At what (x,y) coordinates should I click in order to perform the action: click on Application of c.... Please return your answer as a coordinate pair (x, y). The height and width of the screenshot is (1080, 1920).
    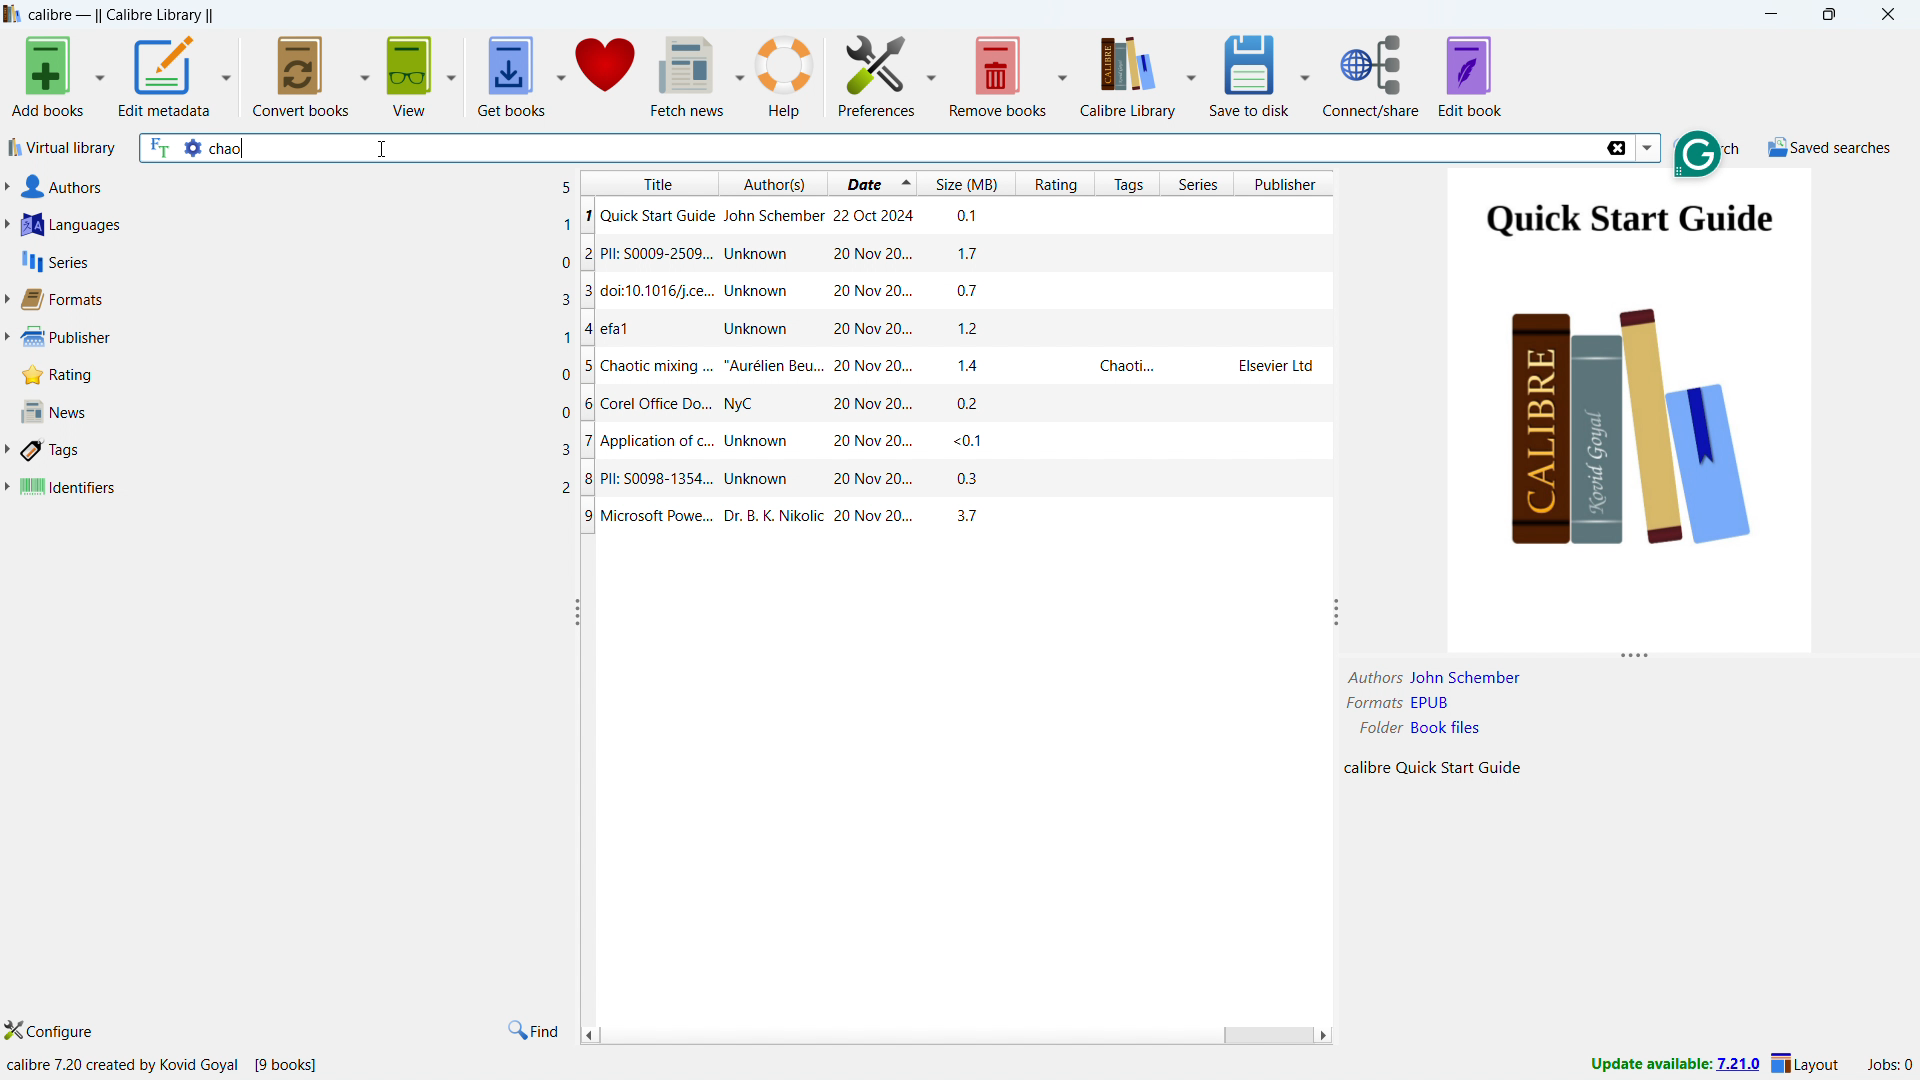
    Looking at the image, I should click on (954, 442).